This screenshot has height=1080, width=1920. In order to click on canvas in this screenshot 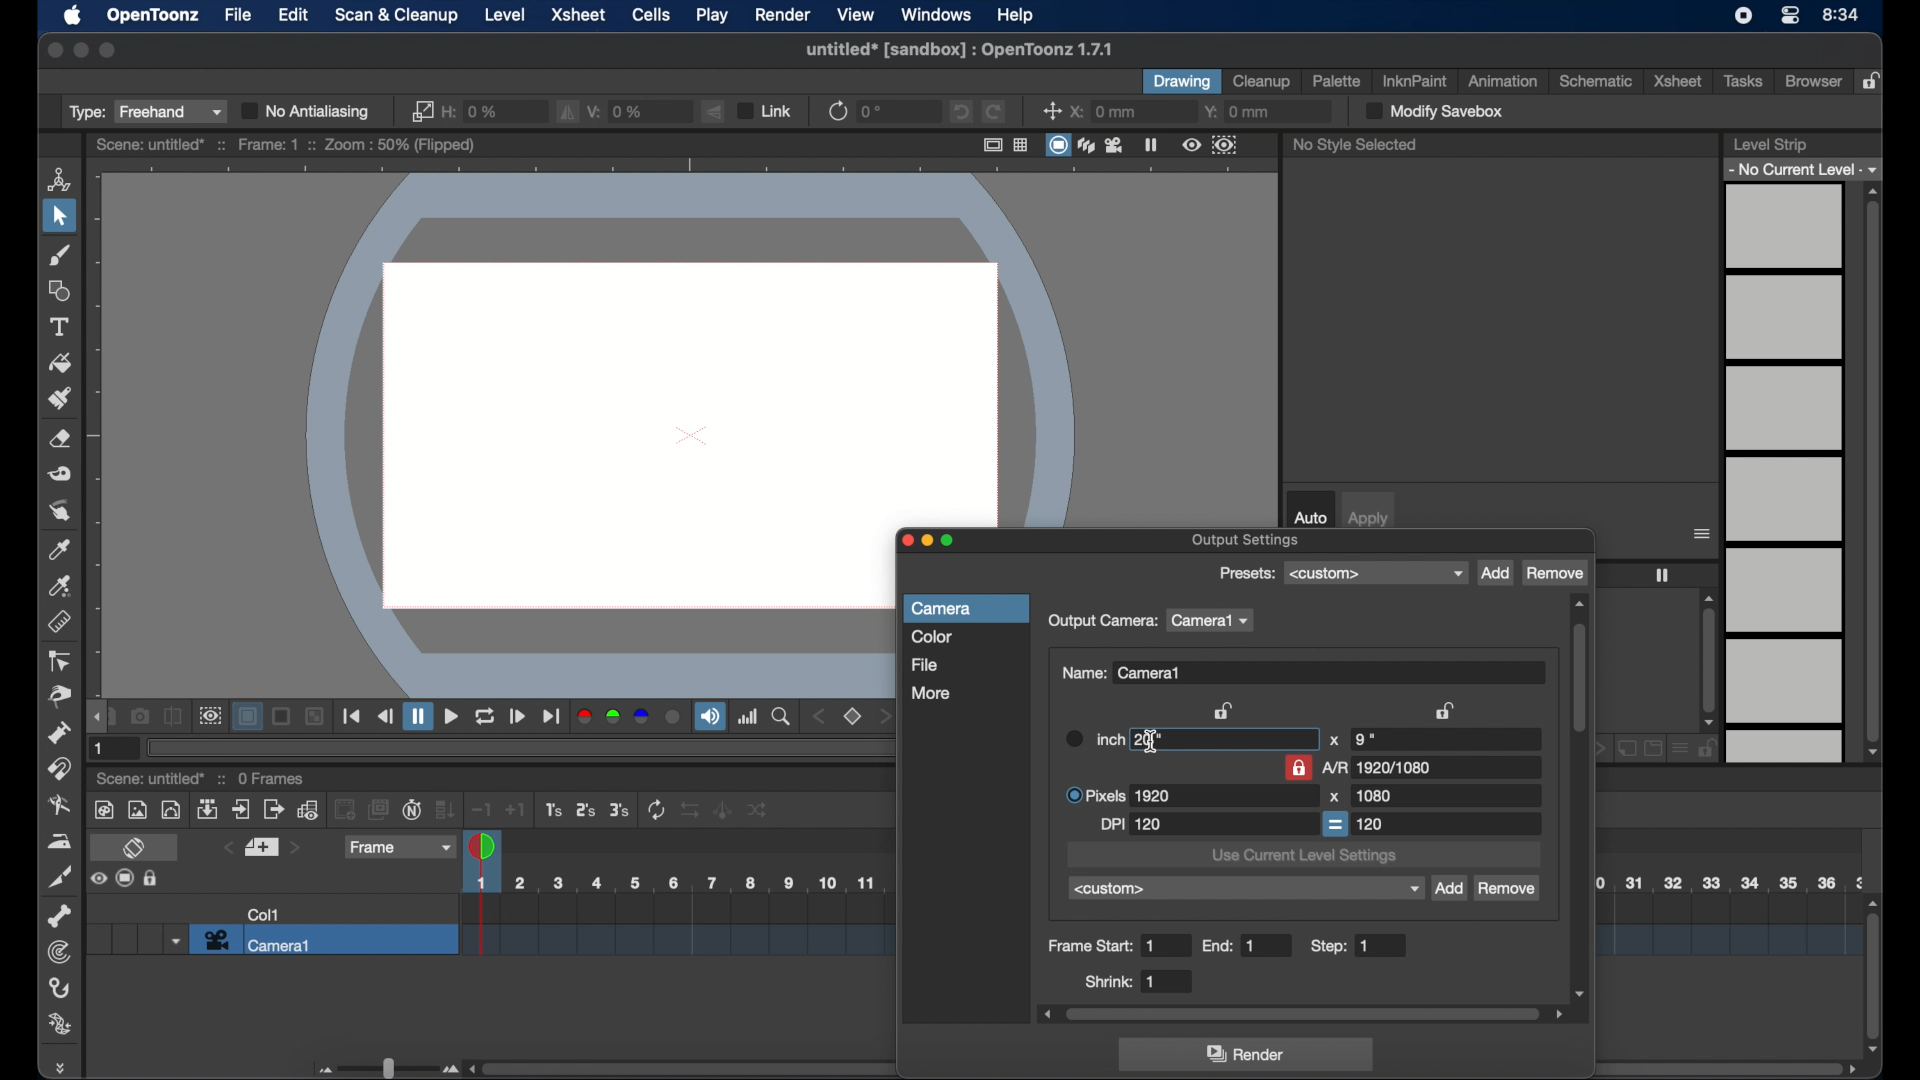, I will do `click(684, 346)`.